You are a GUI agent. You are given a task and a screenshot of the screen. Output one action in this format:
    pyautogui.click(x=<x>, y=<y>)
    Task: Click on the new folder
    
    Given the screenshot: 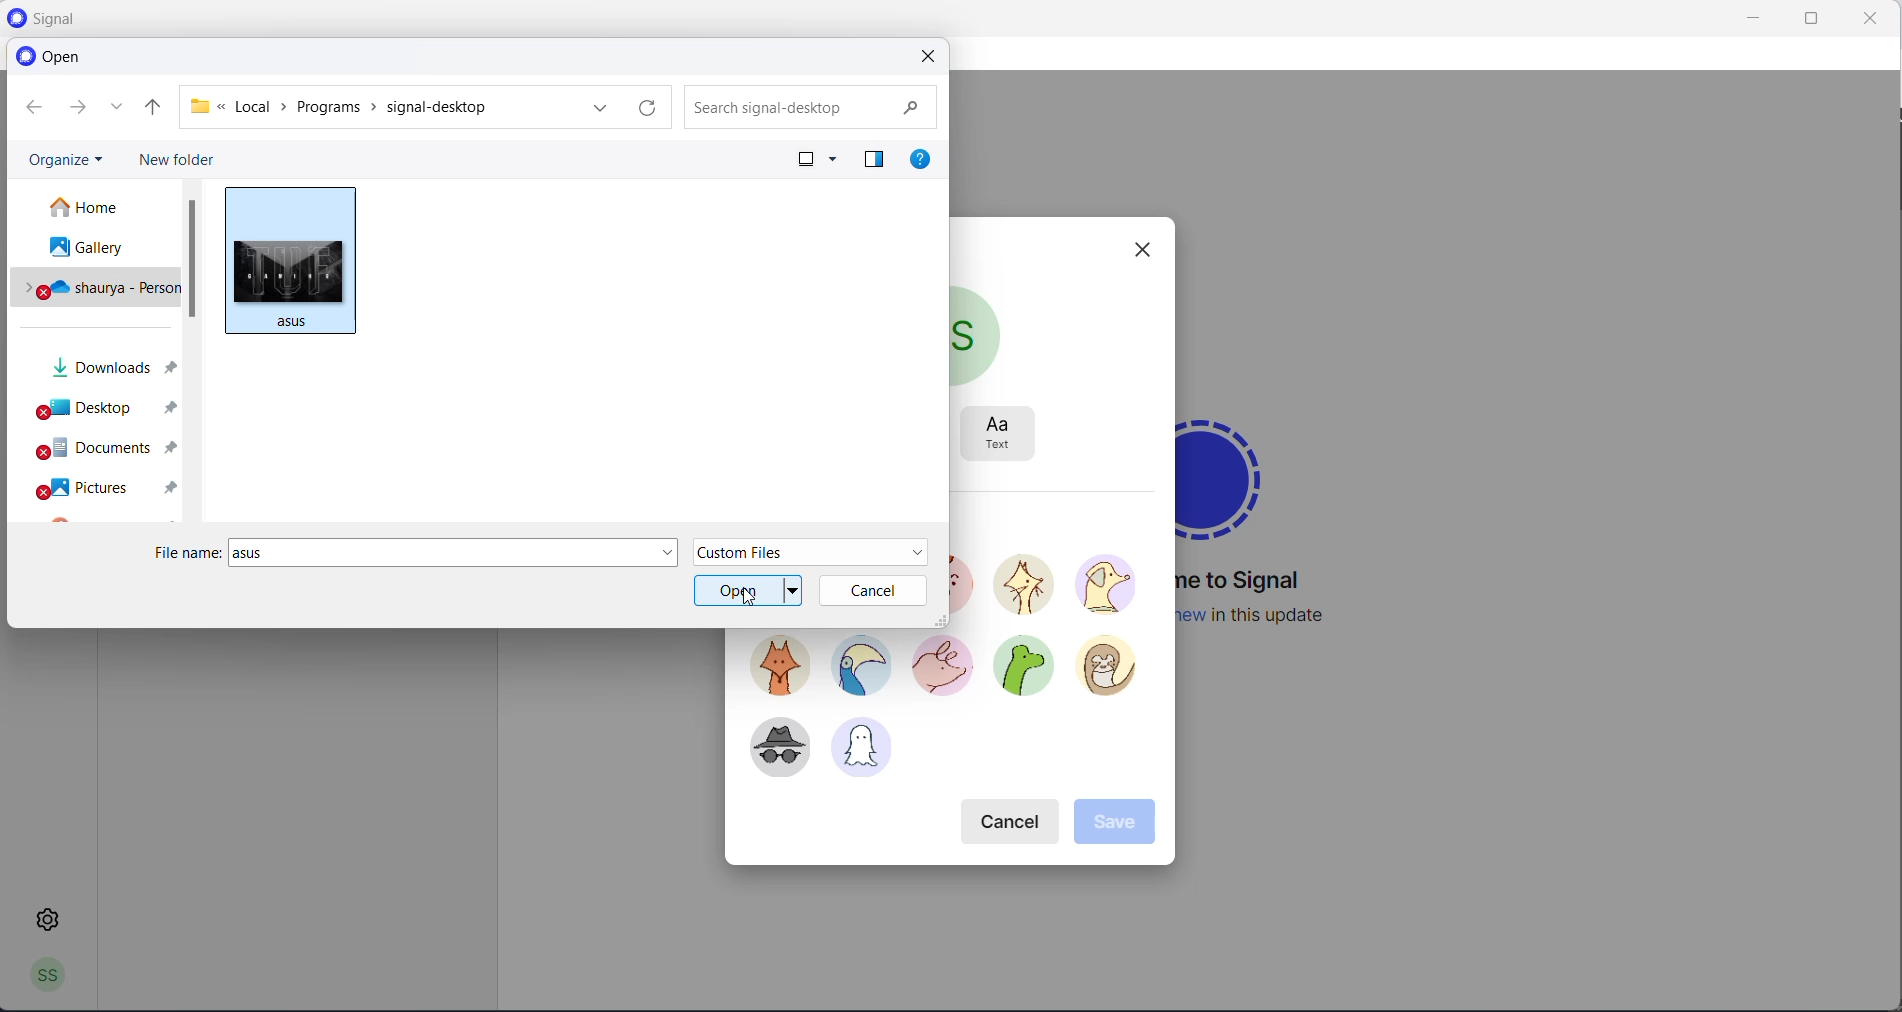 What is the action you would take?
    pyautogui.click(x=175, y=160)
    